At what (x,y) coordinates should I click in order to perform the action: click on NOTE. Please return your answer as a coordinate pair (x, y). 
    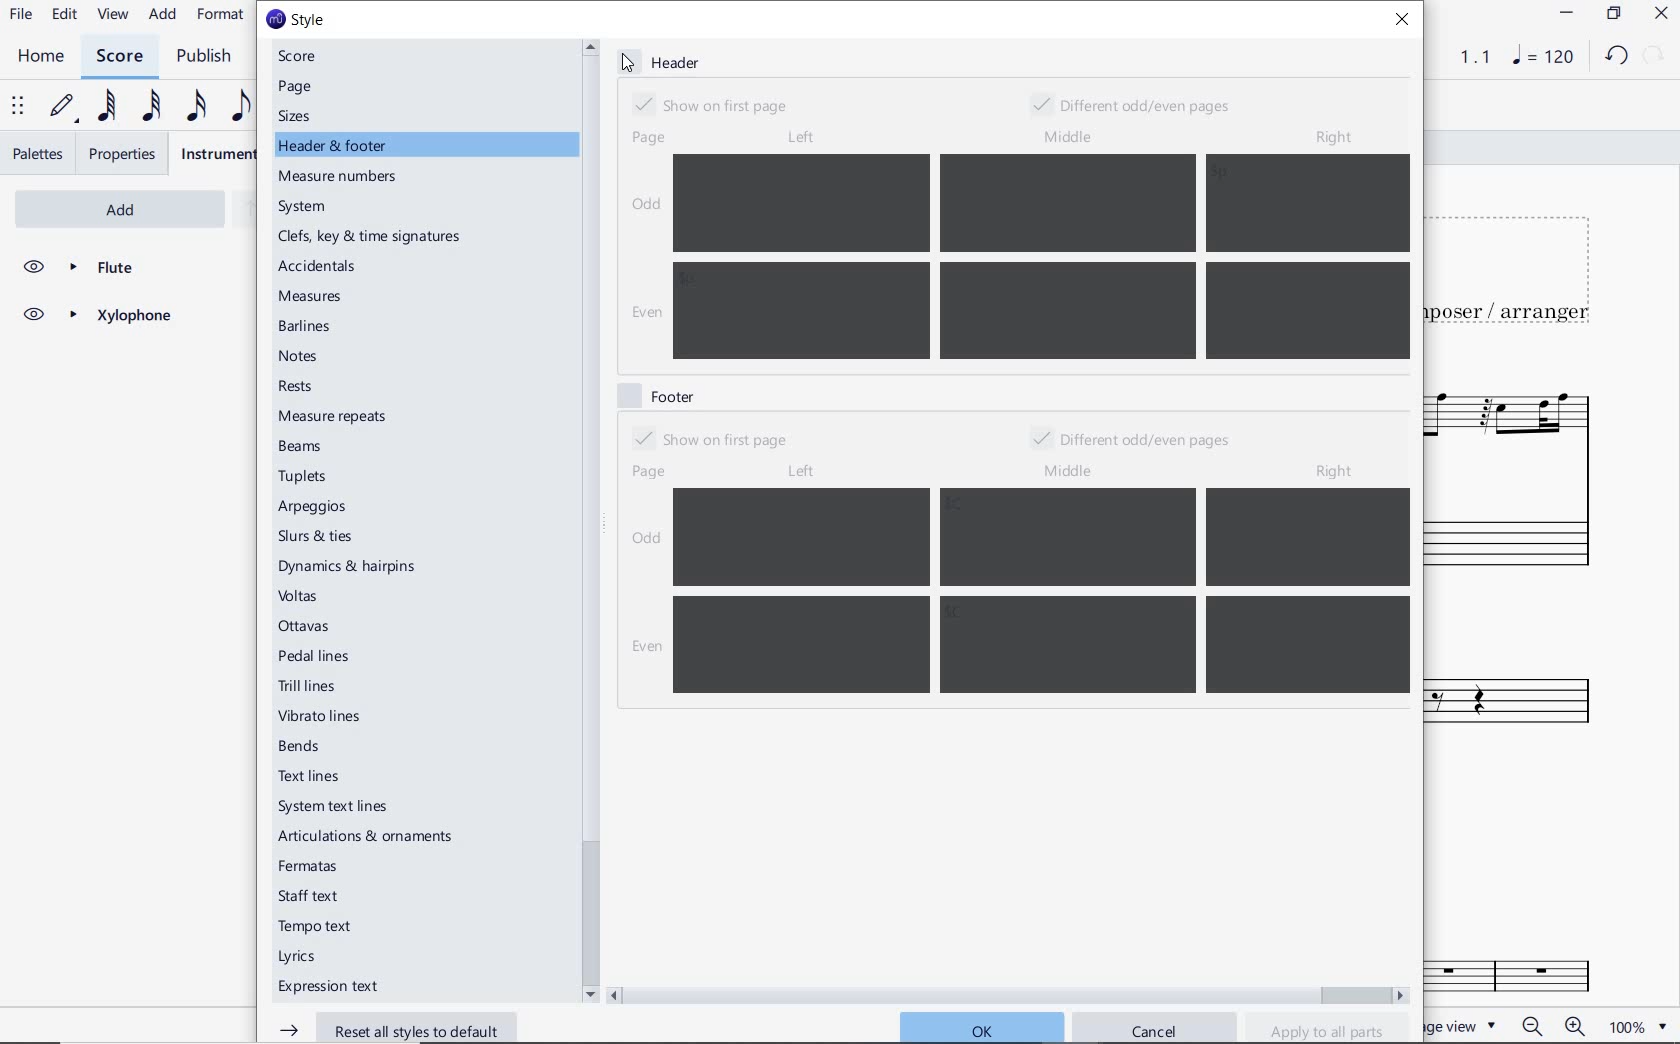
    Looking at the image, I should click on (1541, 58).